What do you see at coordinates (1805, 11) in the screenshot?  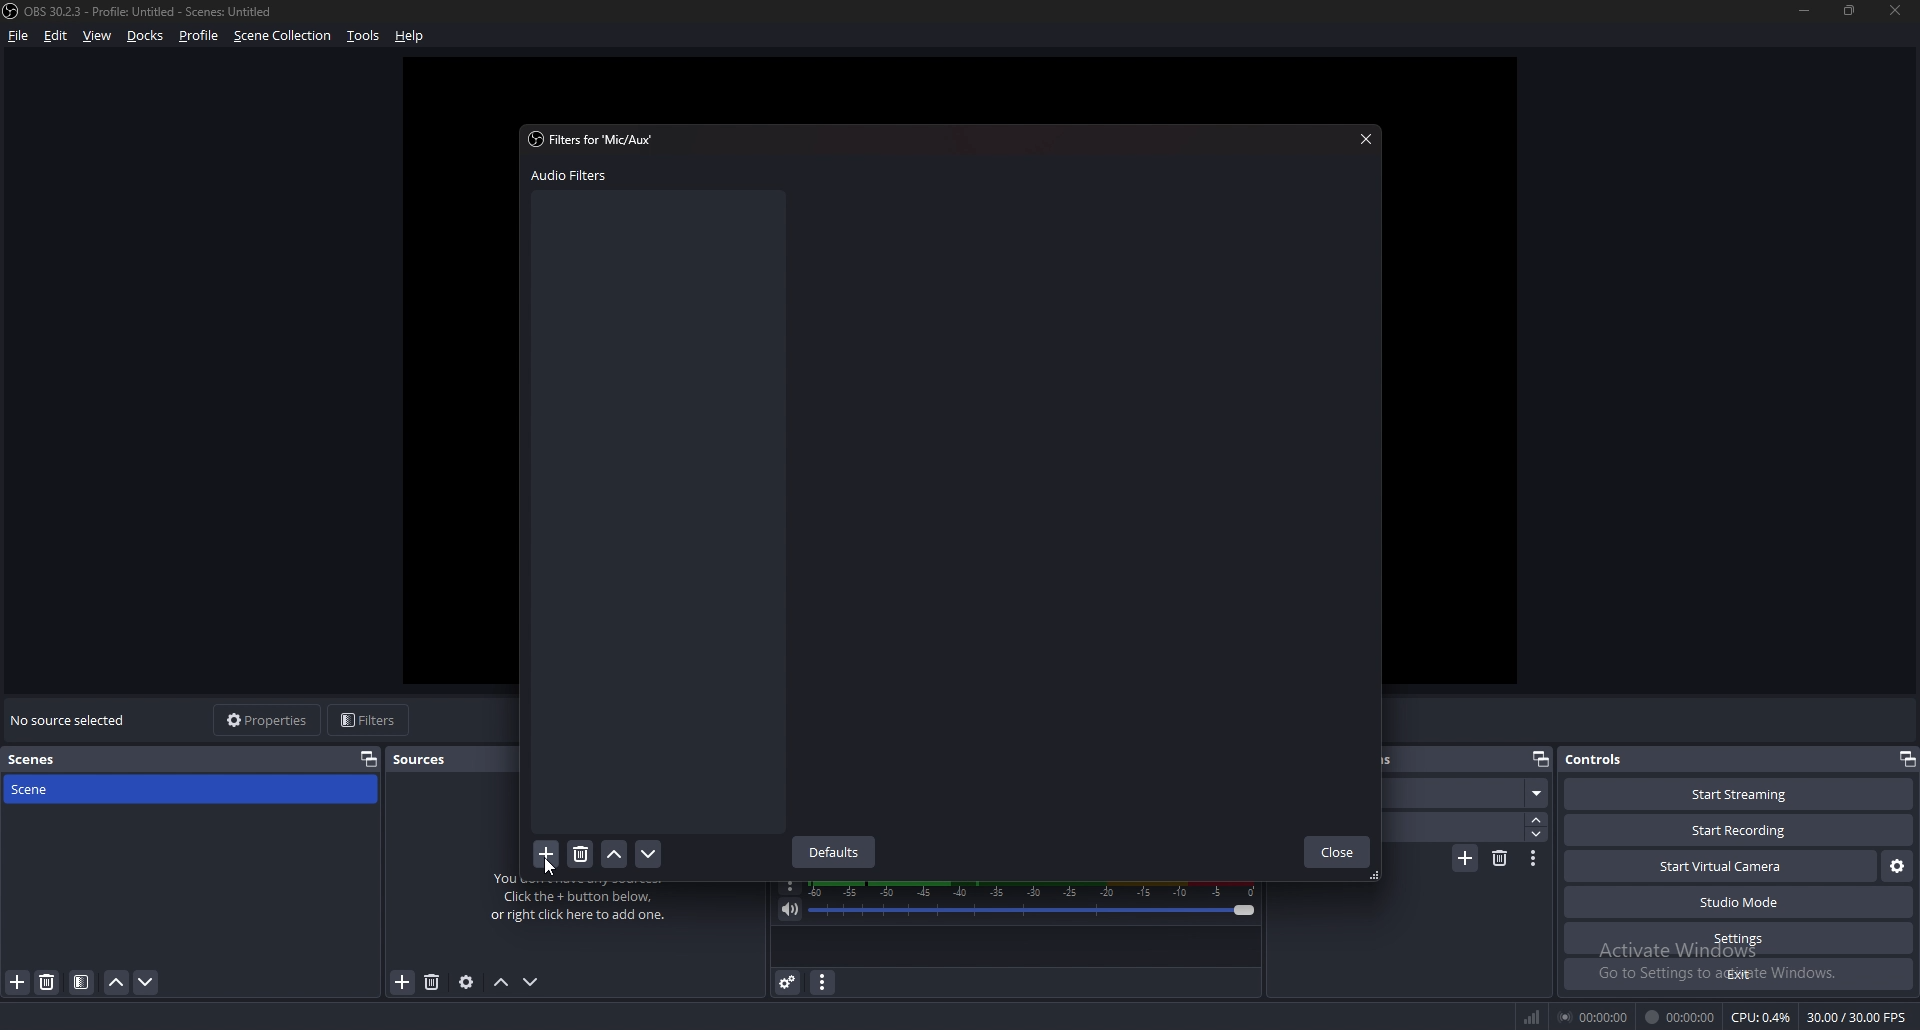 I see `minimize` at bounding box center [1805, 11].